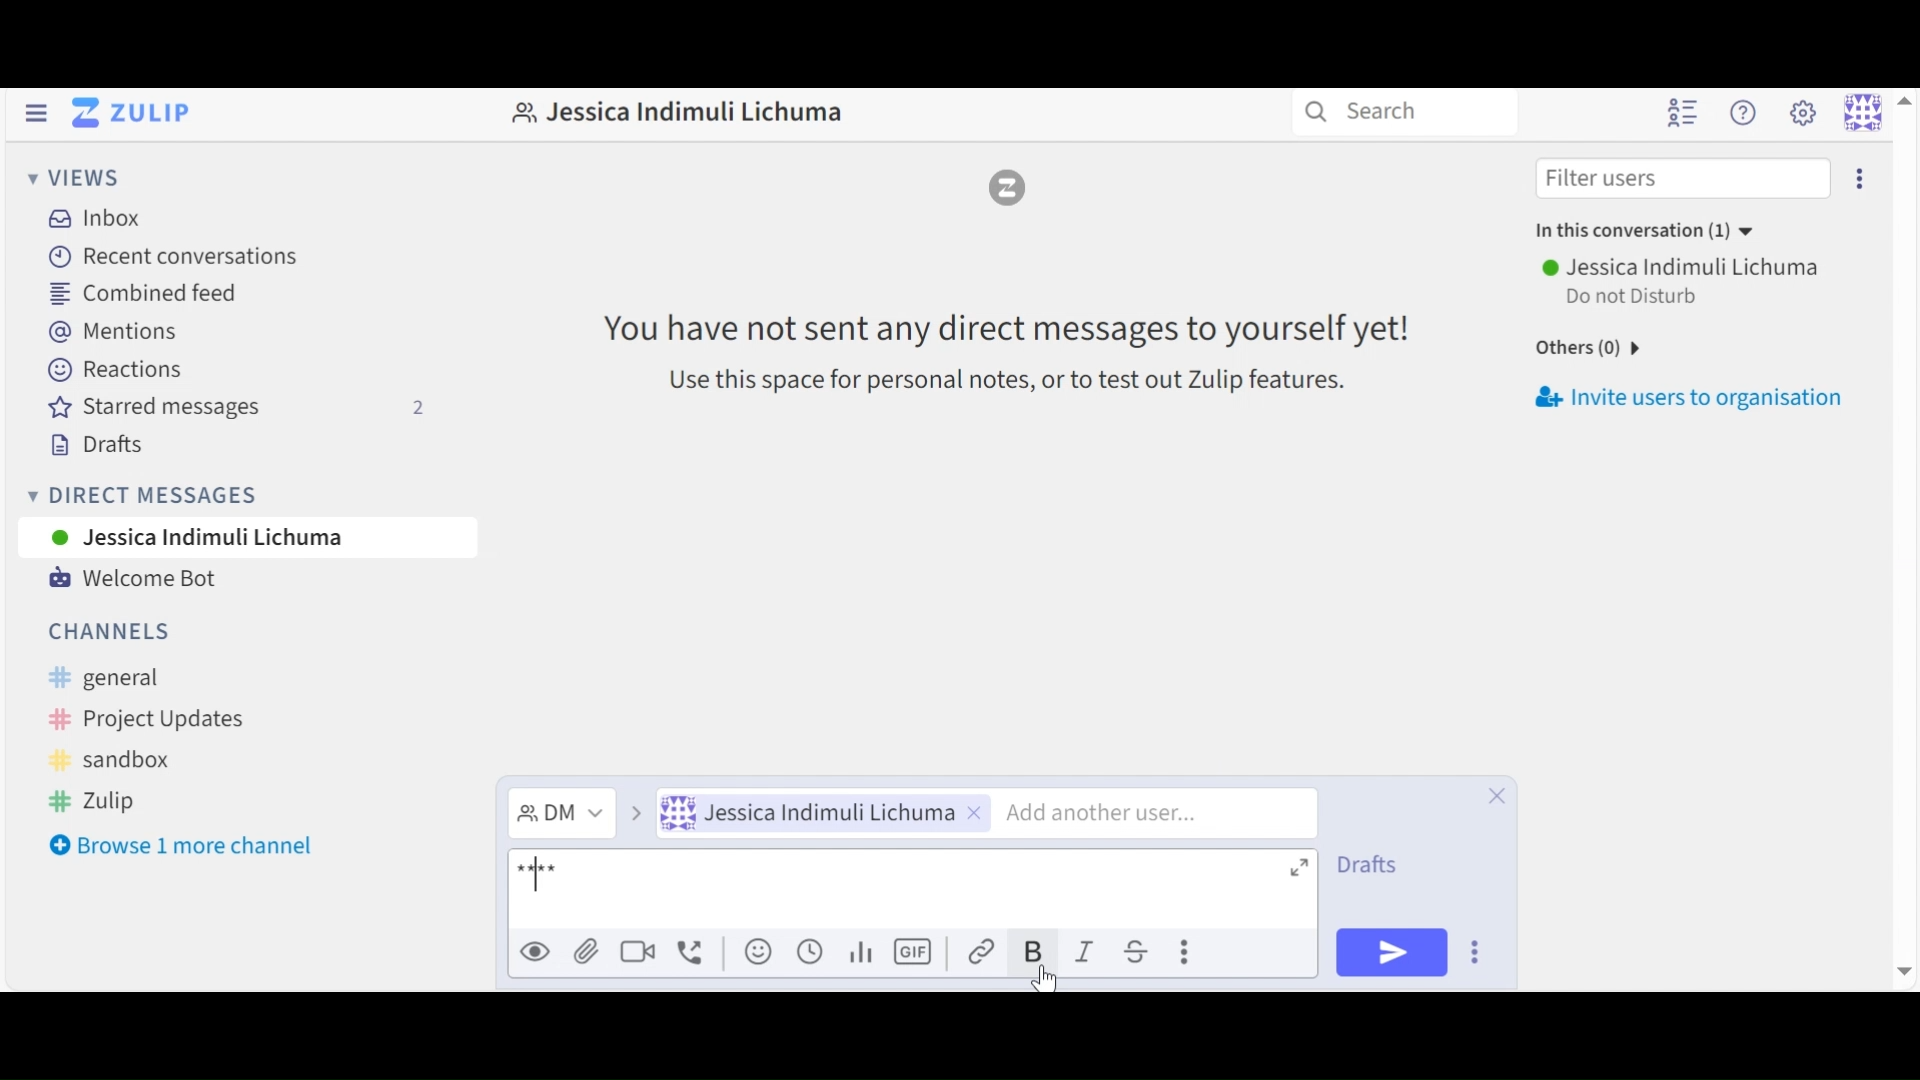 The height and width of the screenshot is (1080, 1920). I want to click on Strikethrough, so click(1143, 951).